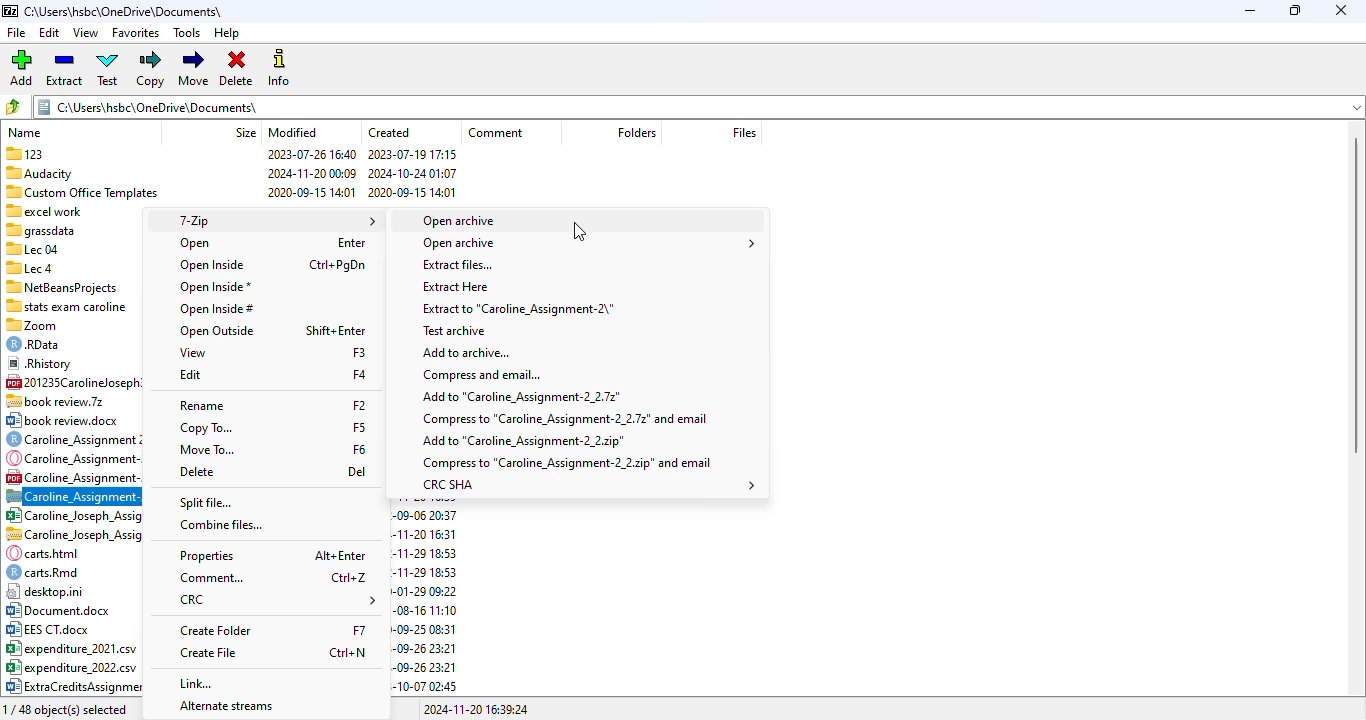  What do you see at coordinates (226, 33) in the screenshot?
I see `help` at bounding box center [226, 33].